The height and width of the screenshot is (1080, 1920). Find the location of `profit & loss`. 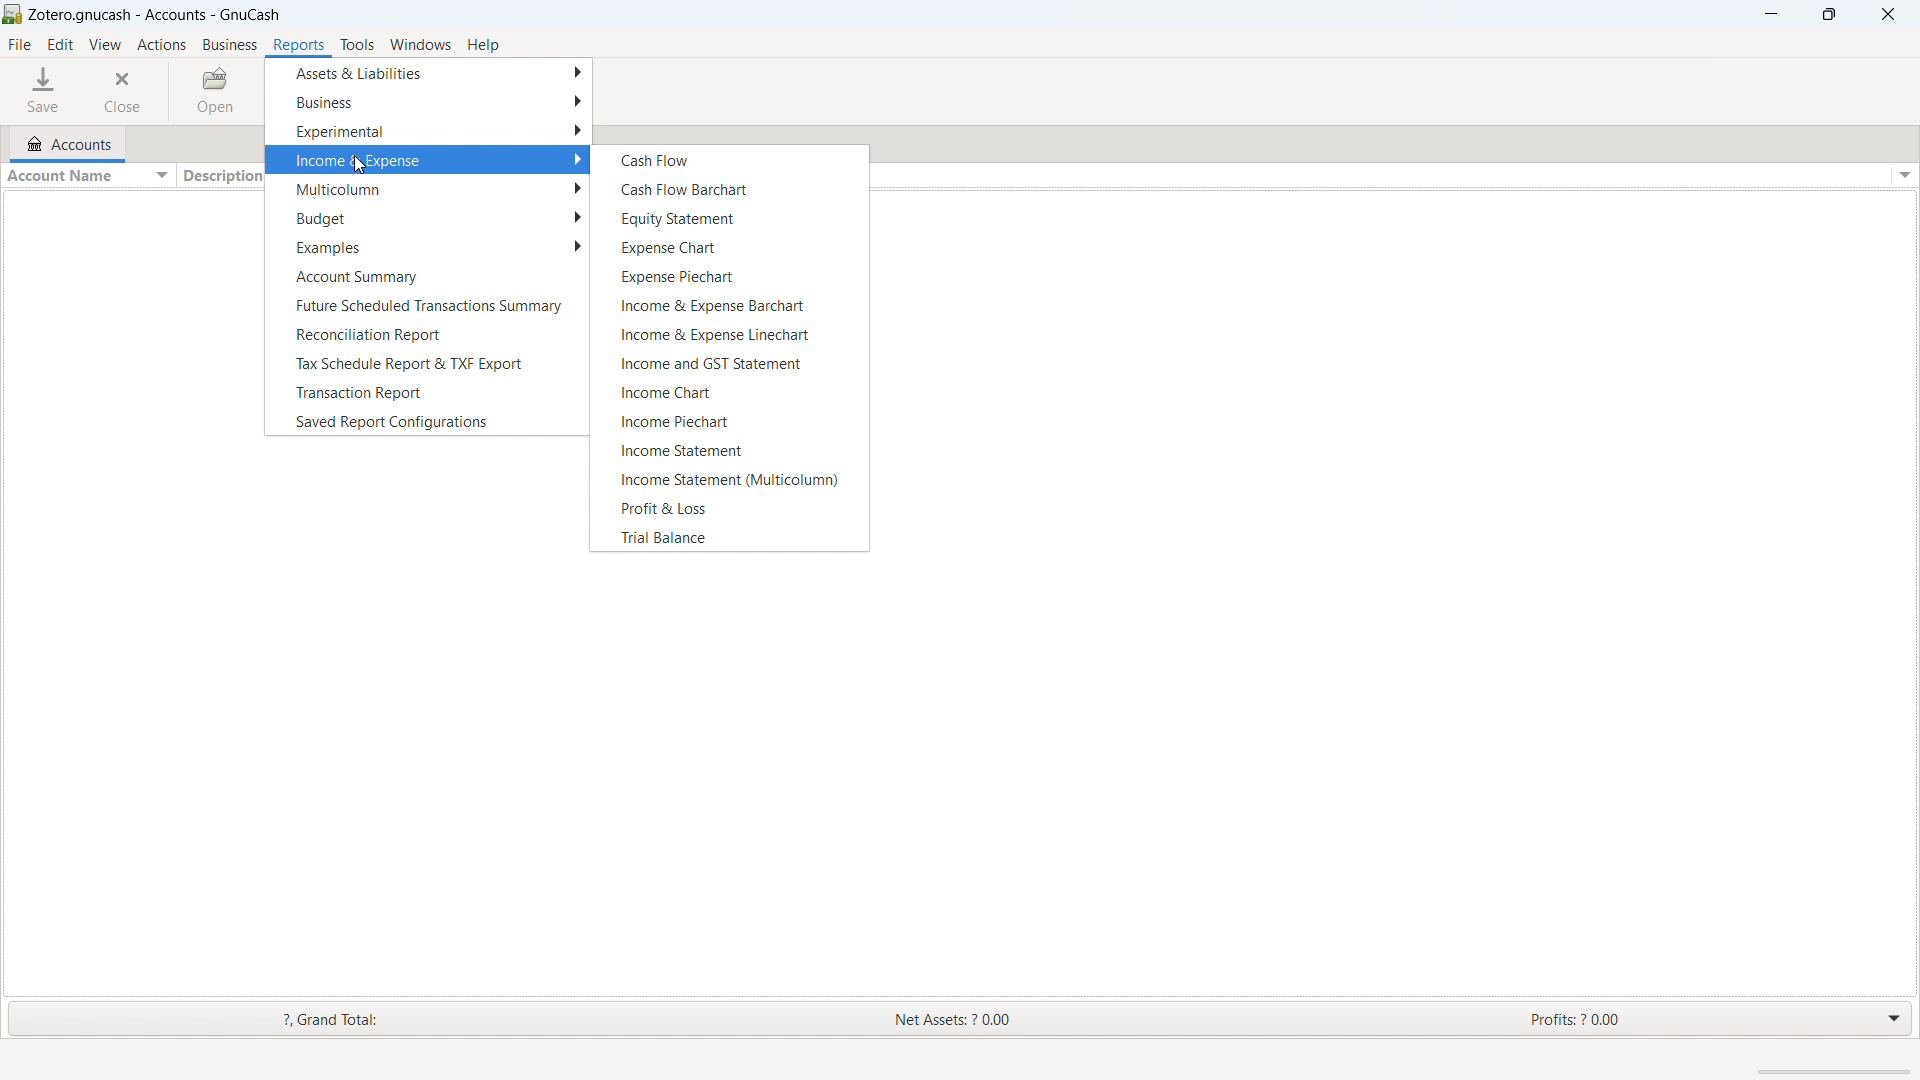

profit & loss is located at coordinates (729, 507).